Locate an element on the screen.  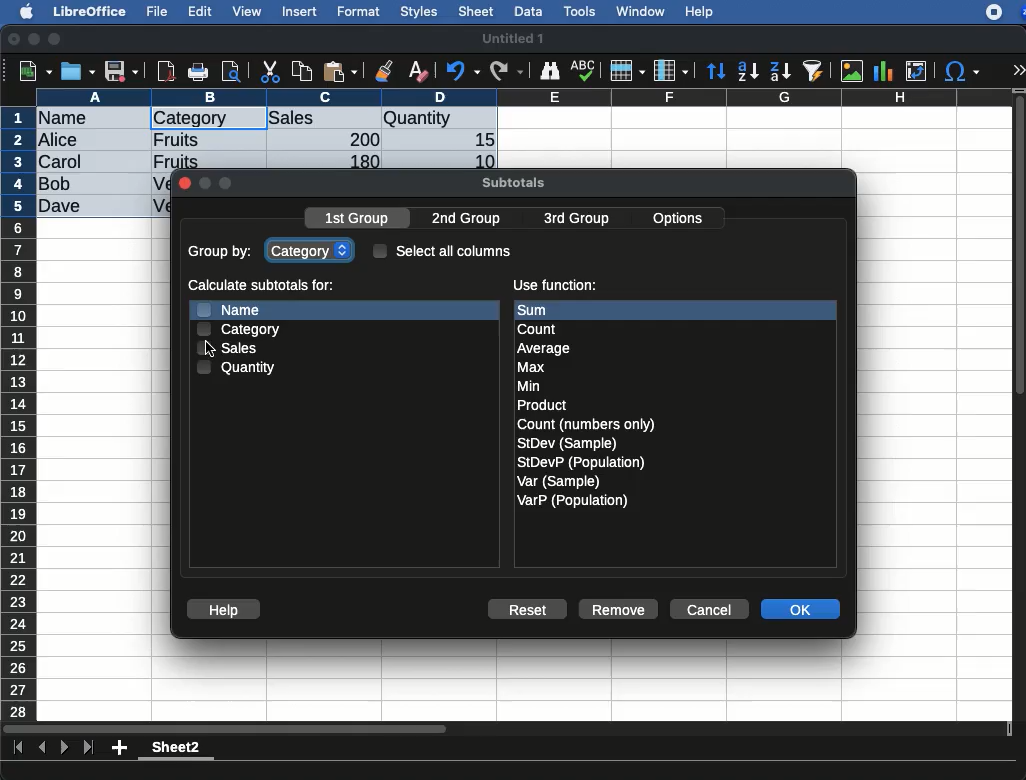
special characters is located at coordinates (960, 71).